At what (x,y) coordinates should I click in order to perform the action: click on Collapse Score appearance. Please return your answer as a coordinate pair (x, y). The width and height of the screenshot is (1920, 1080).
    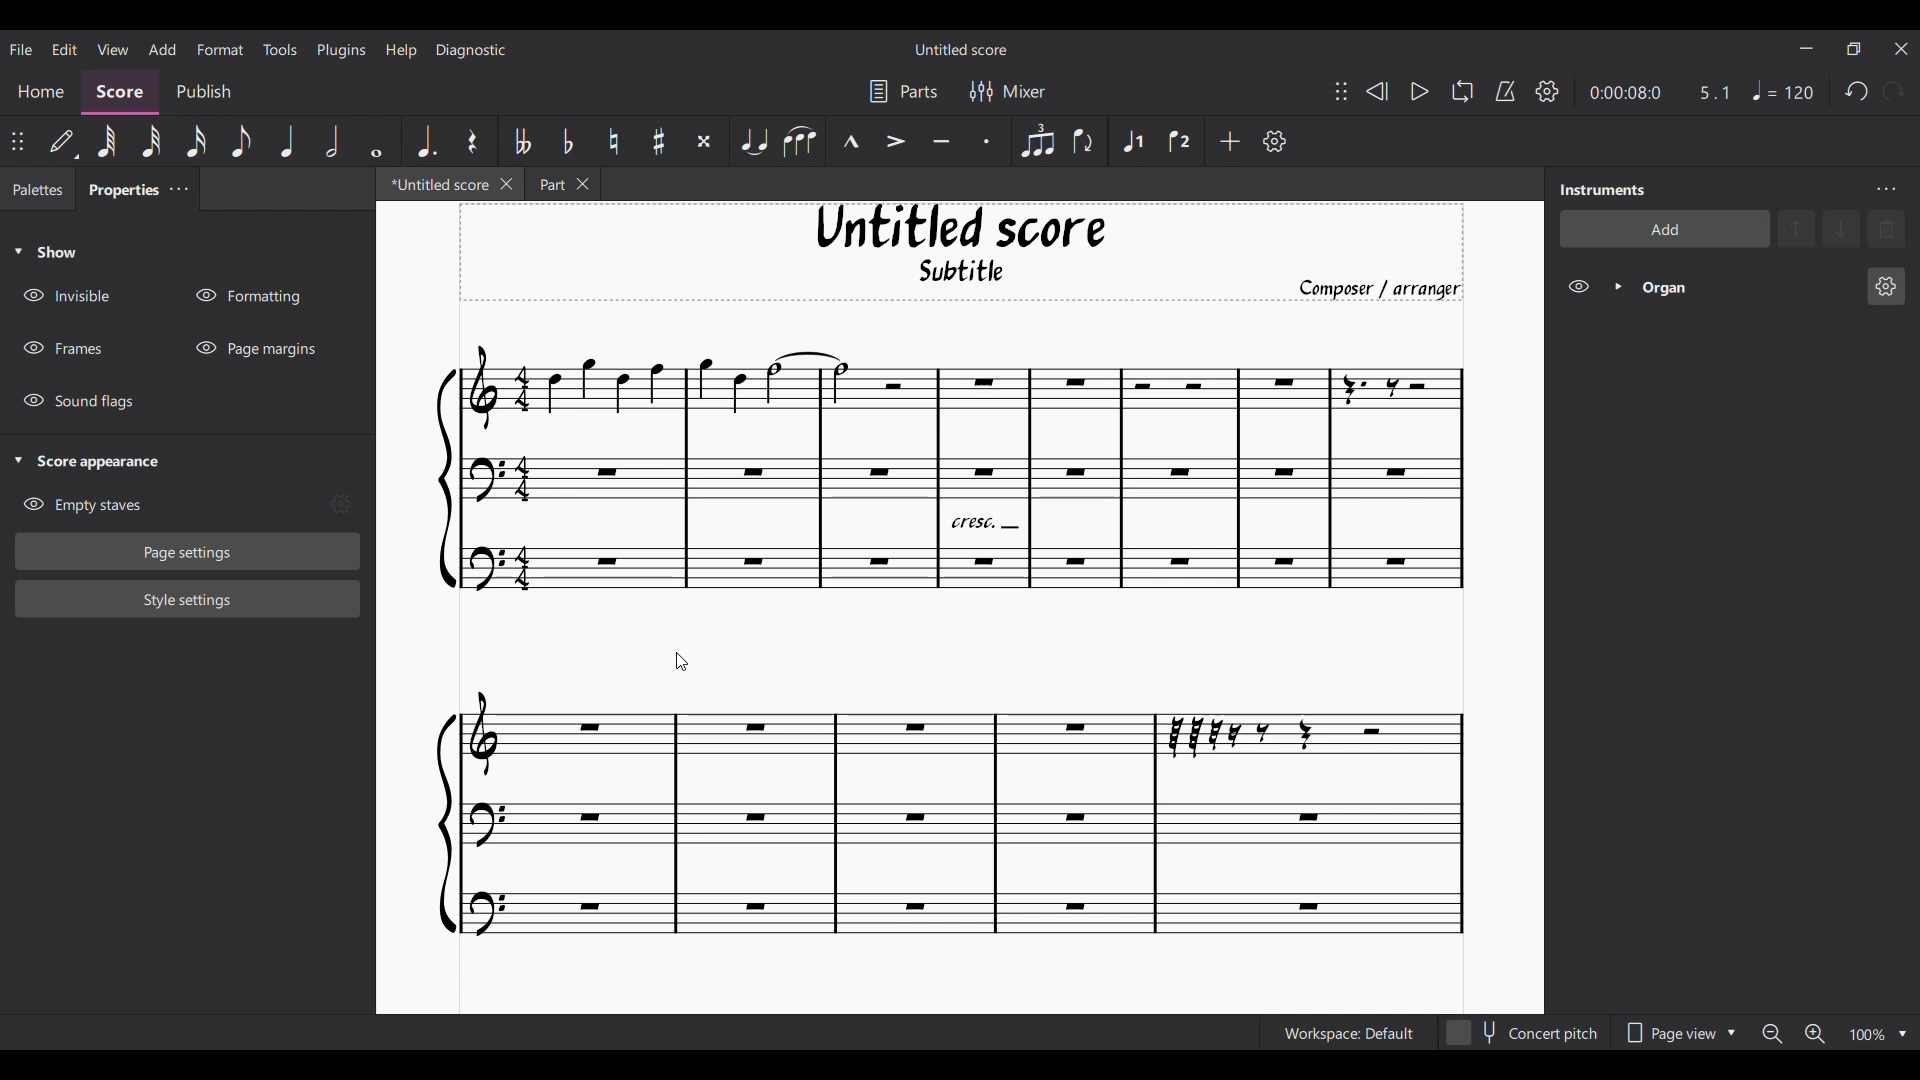
    Looking at the image, I should click on (87, 463).